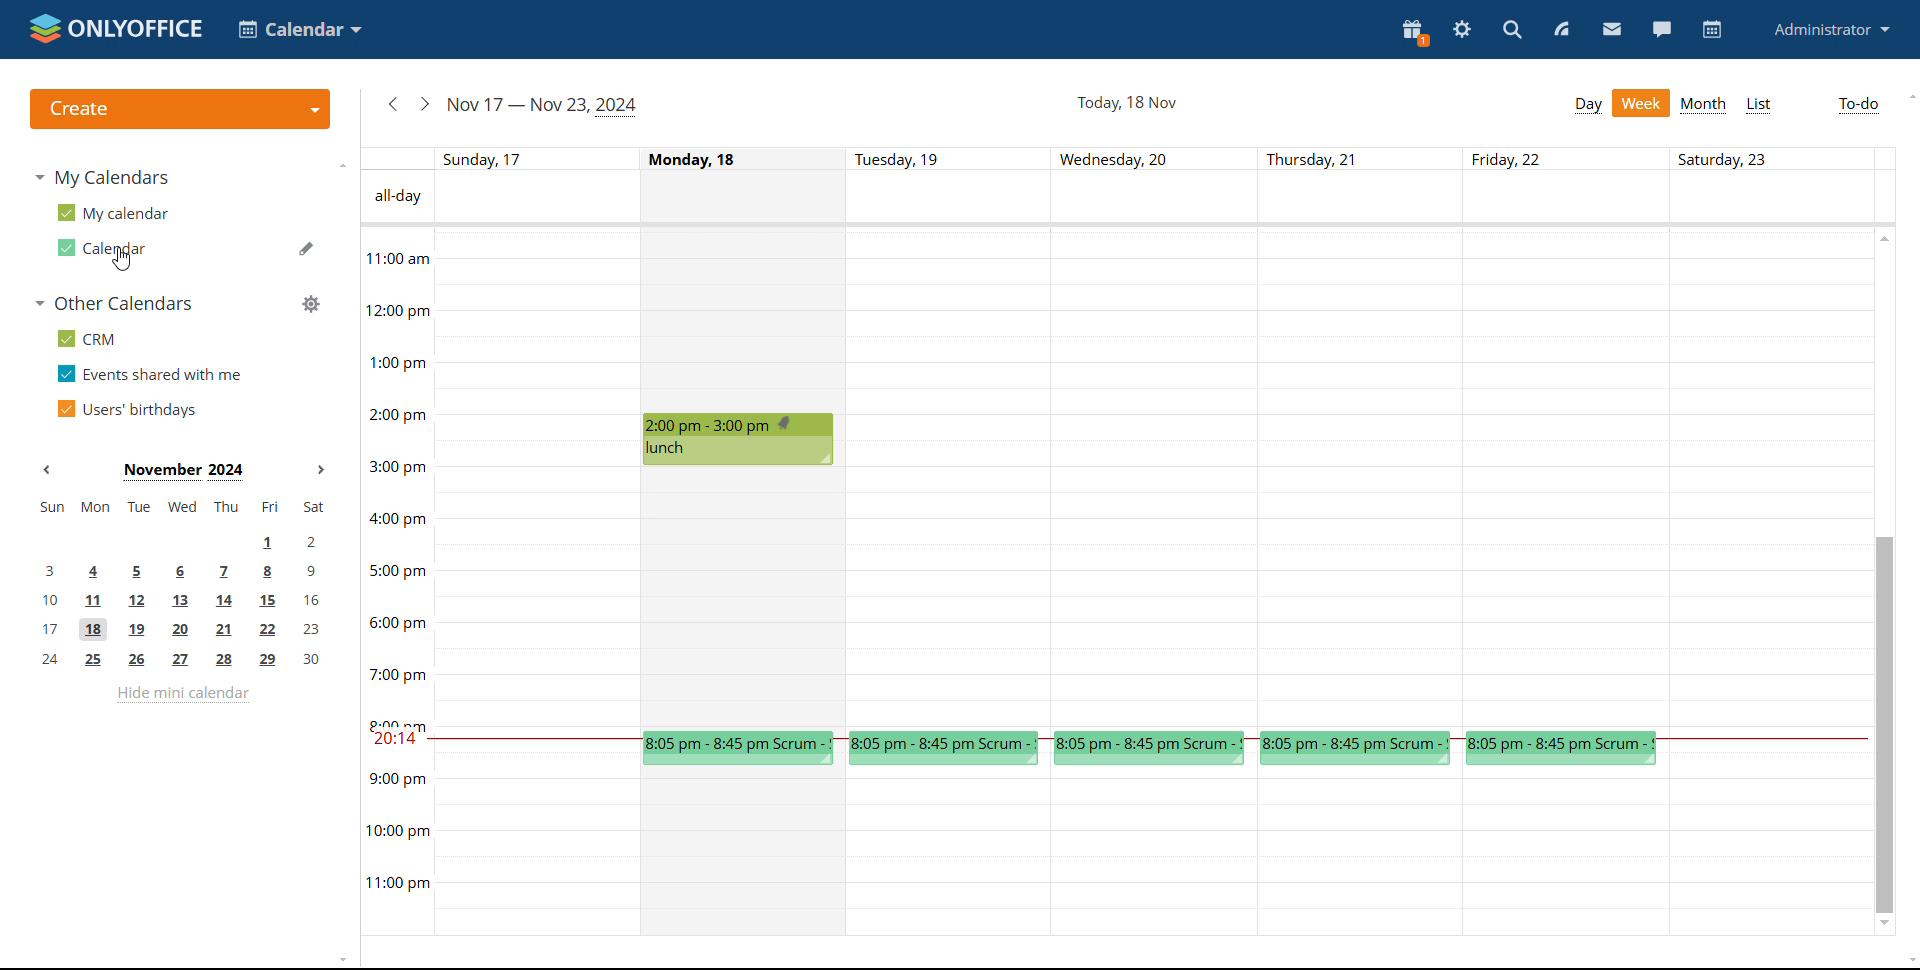 This screenshot has width=1920, height=970. What do you see at coordinates (1511, 31) in the screenshot?
I see `search` at bounding box center [1511, 31].